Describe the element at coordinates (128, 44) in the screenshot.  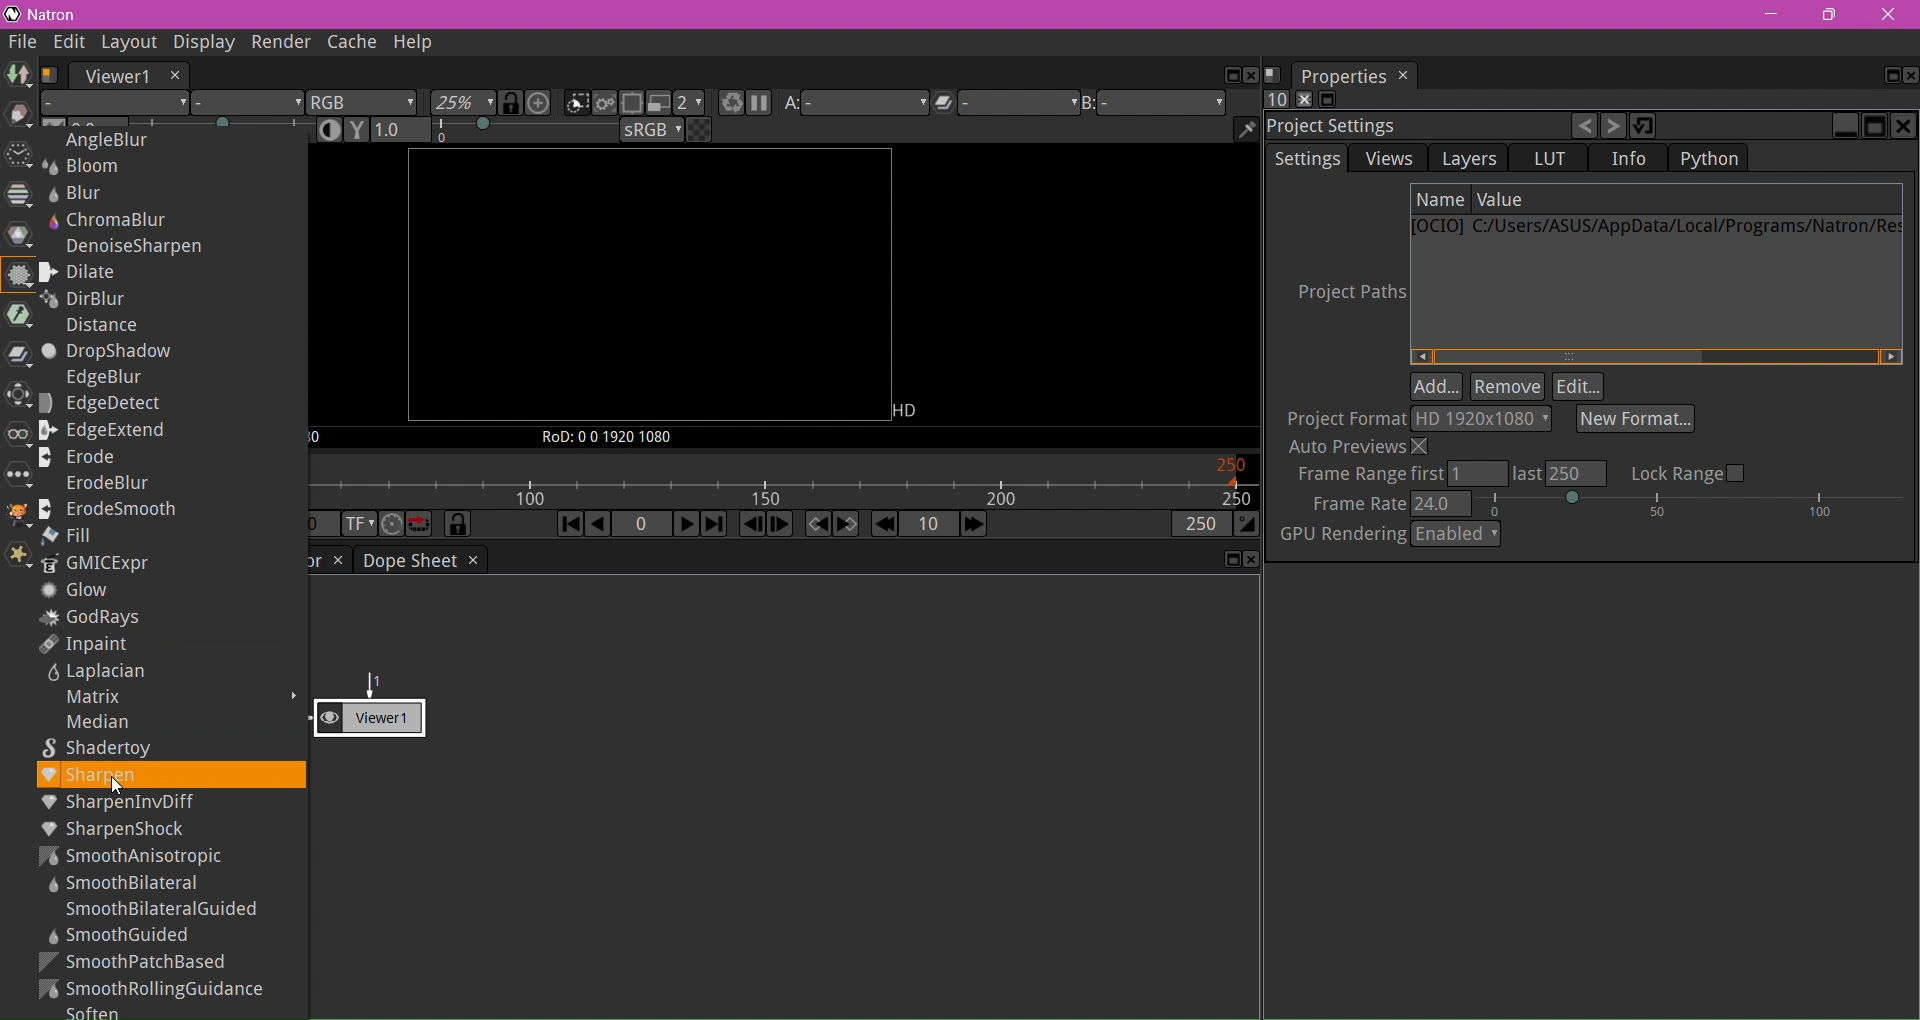
I see `Layout` at that location.